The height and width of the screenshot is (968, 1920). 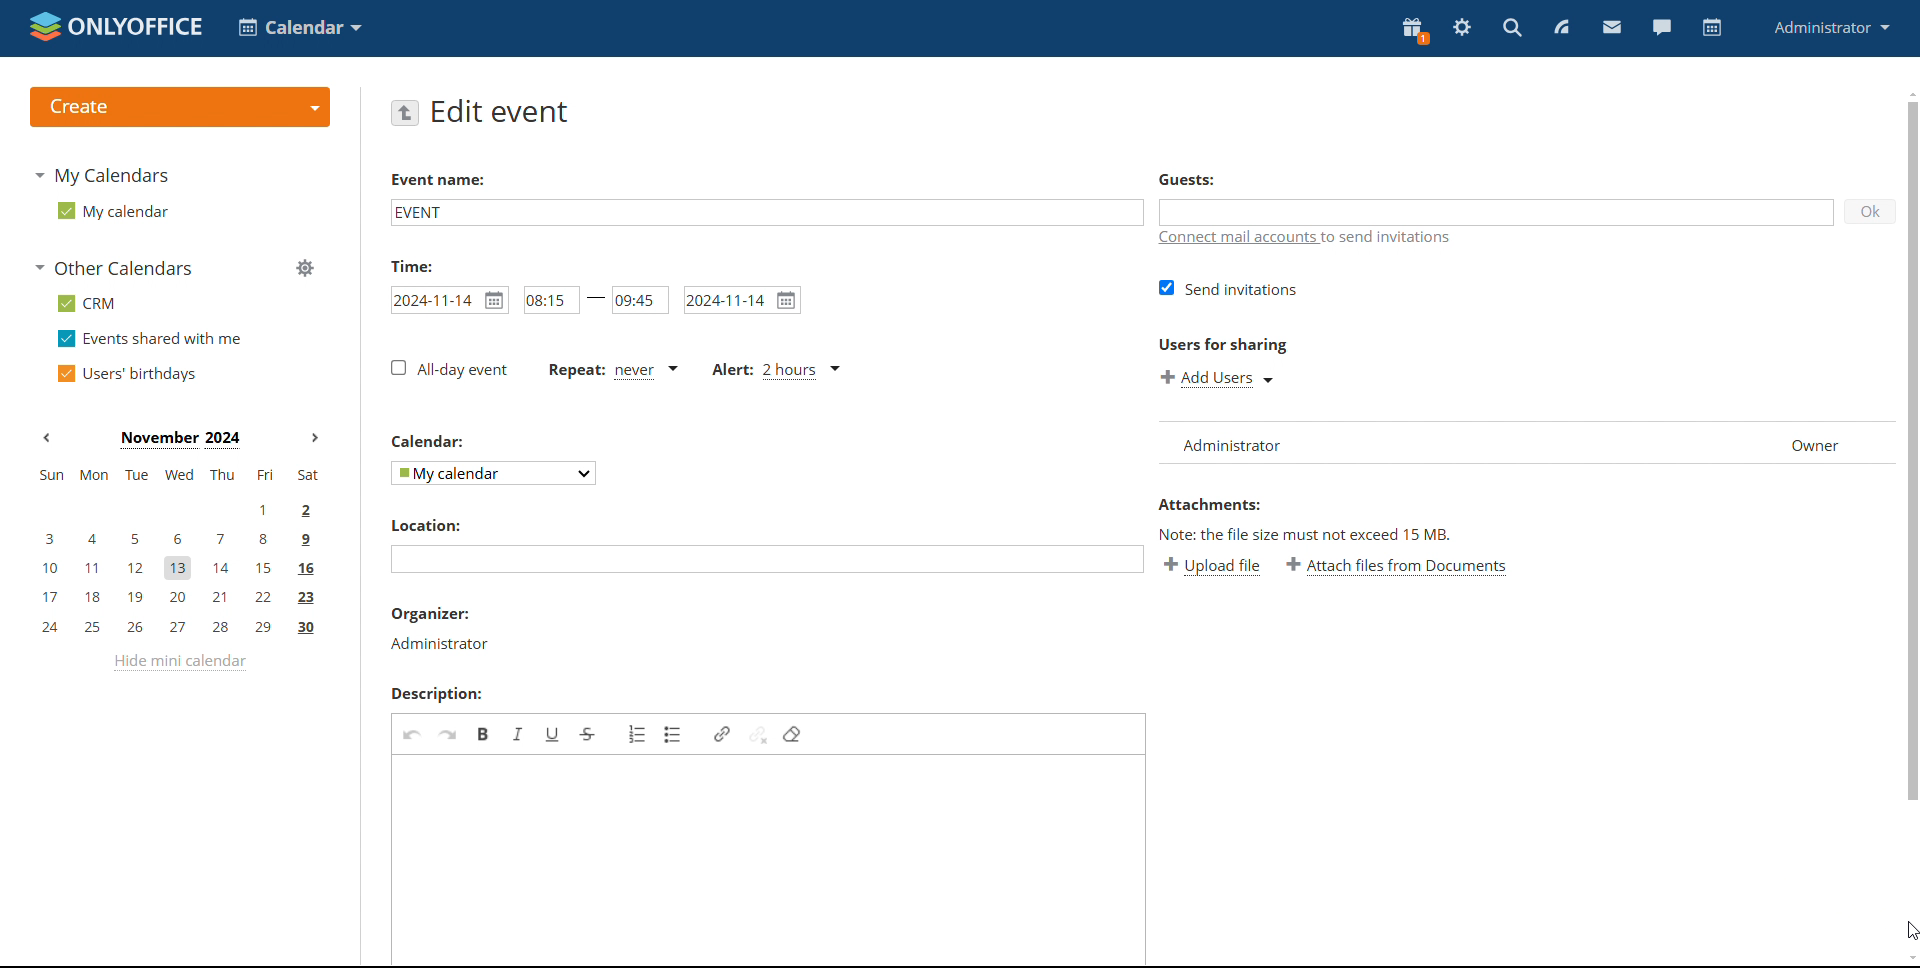 What do you see at coordinates (1463, 28) in the screenshot?
I see `settings` at bounding box center [1463, 28].